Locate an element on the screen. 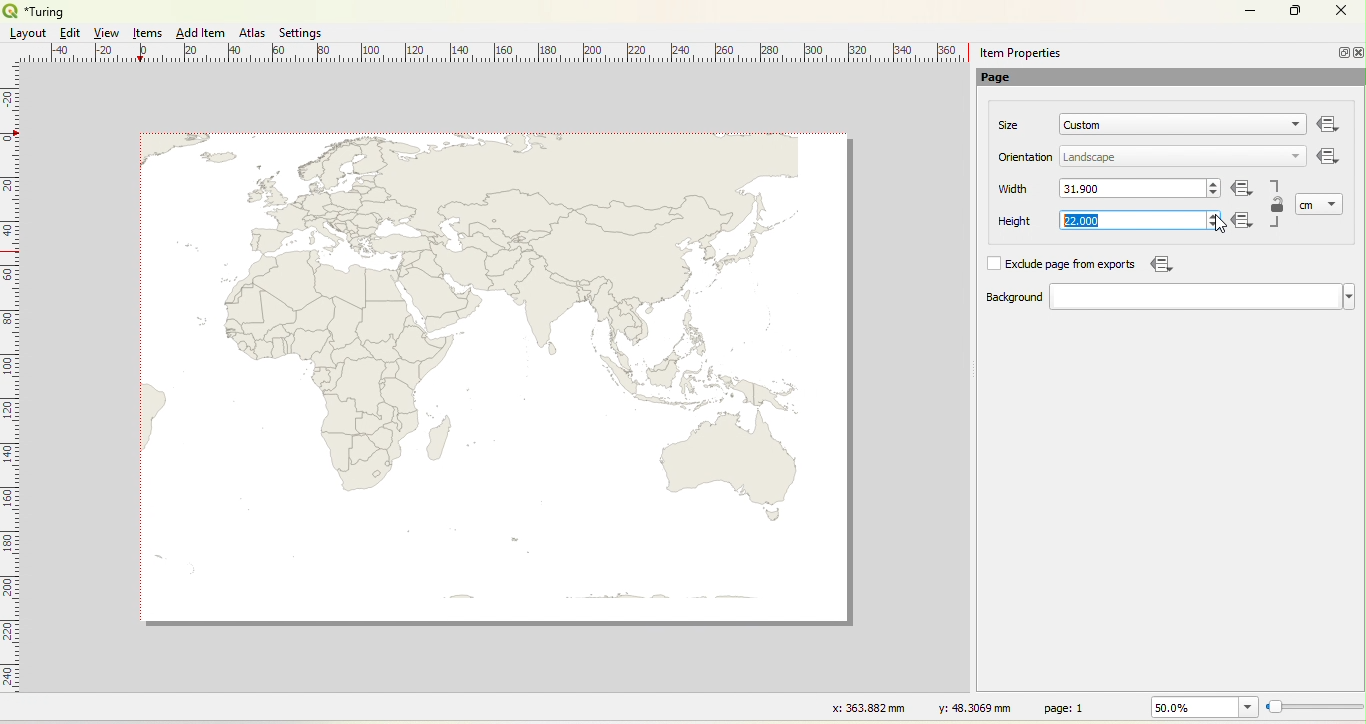   is located at coordinates (1329, 125).